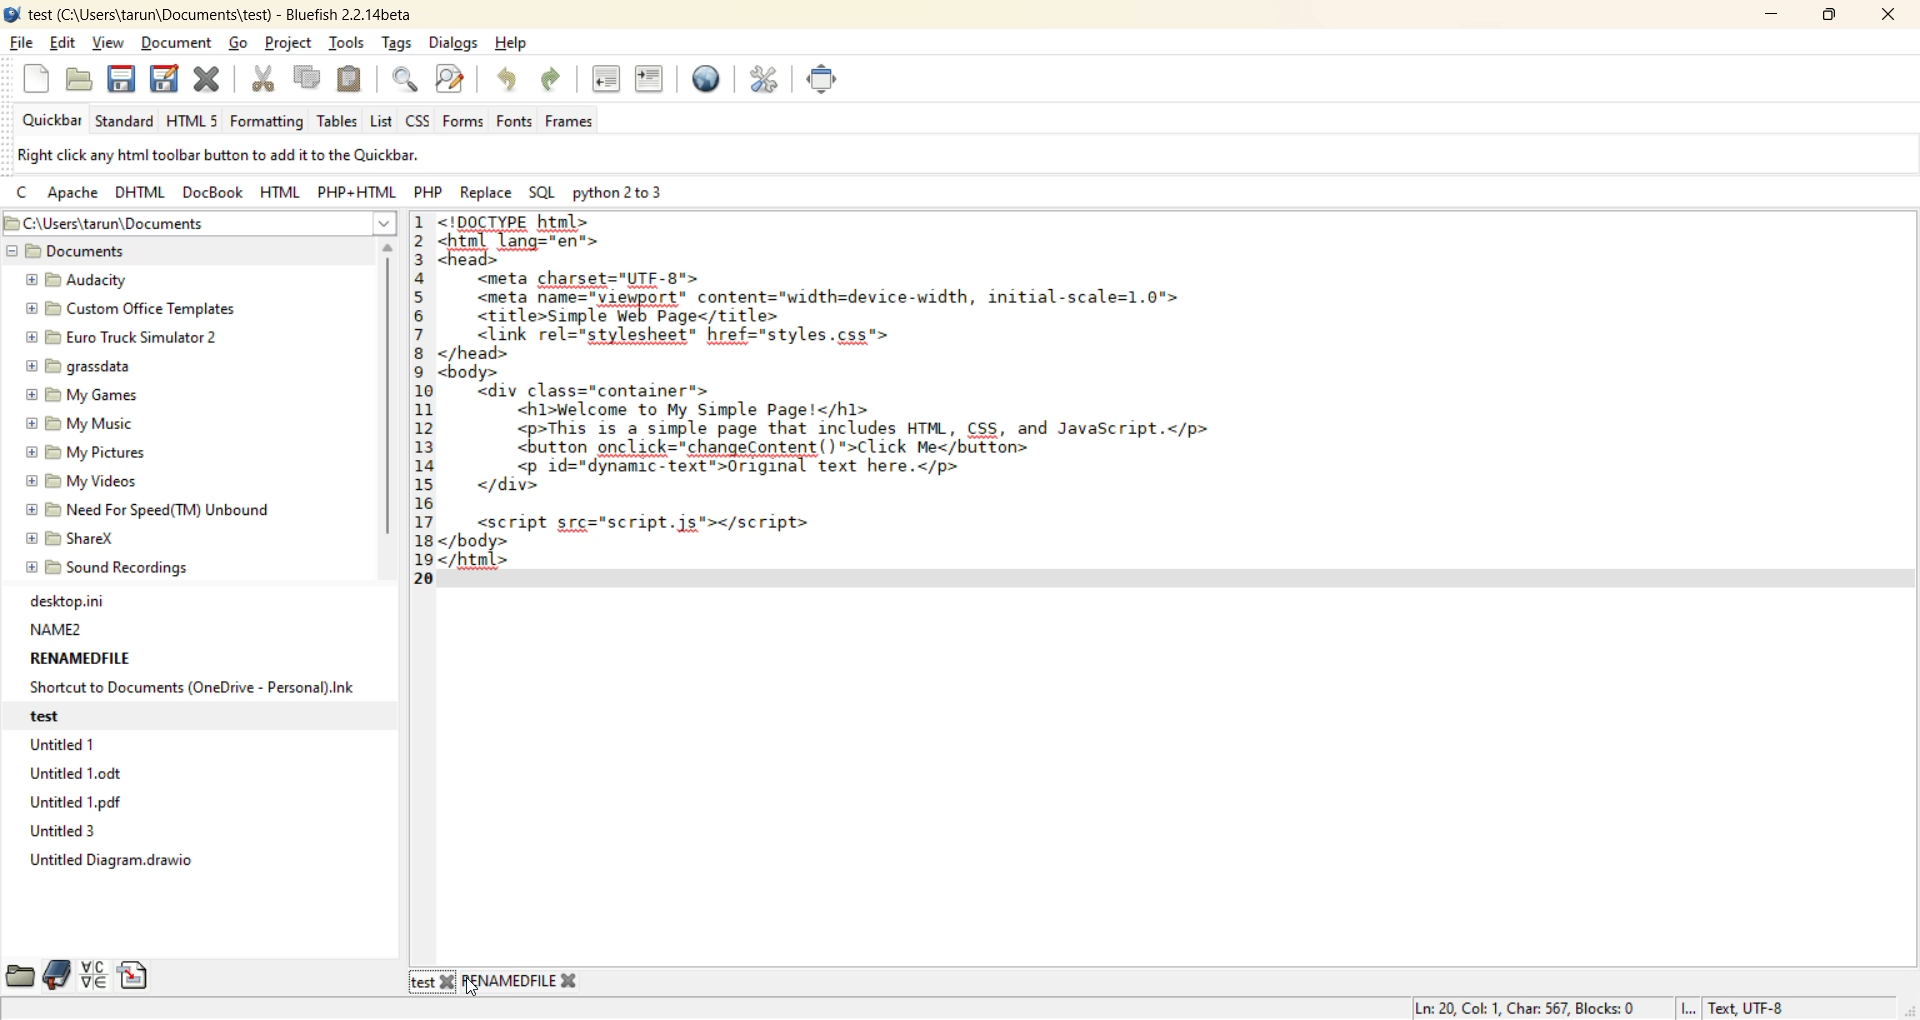  I want to click on desktop.ini, so click(74, 598).